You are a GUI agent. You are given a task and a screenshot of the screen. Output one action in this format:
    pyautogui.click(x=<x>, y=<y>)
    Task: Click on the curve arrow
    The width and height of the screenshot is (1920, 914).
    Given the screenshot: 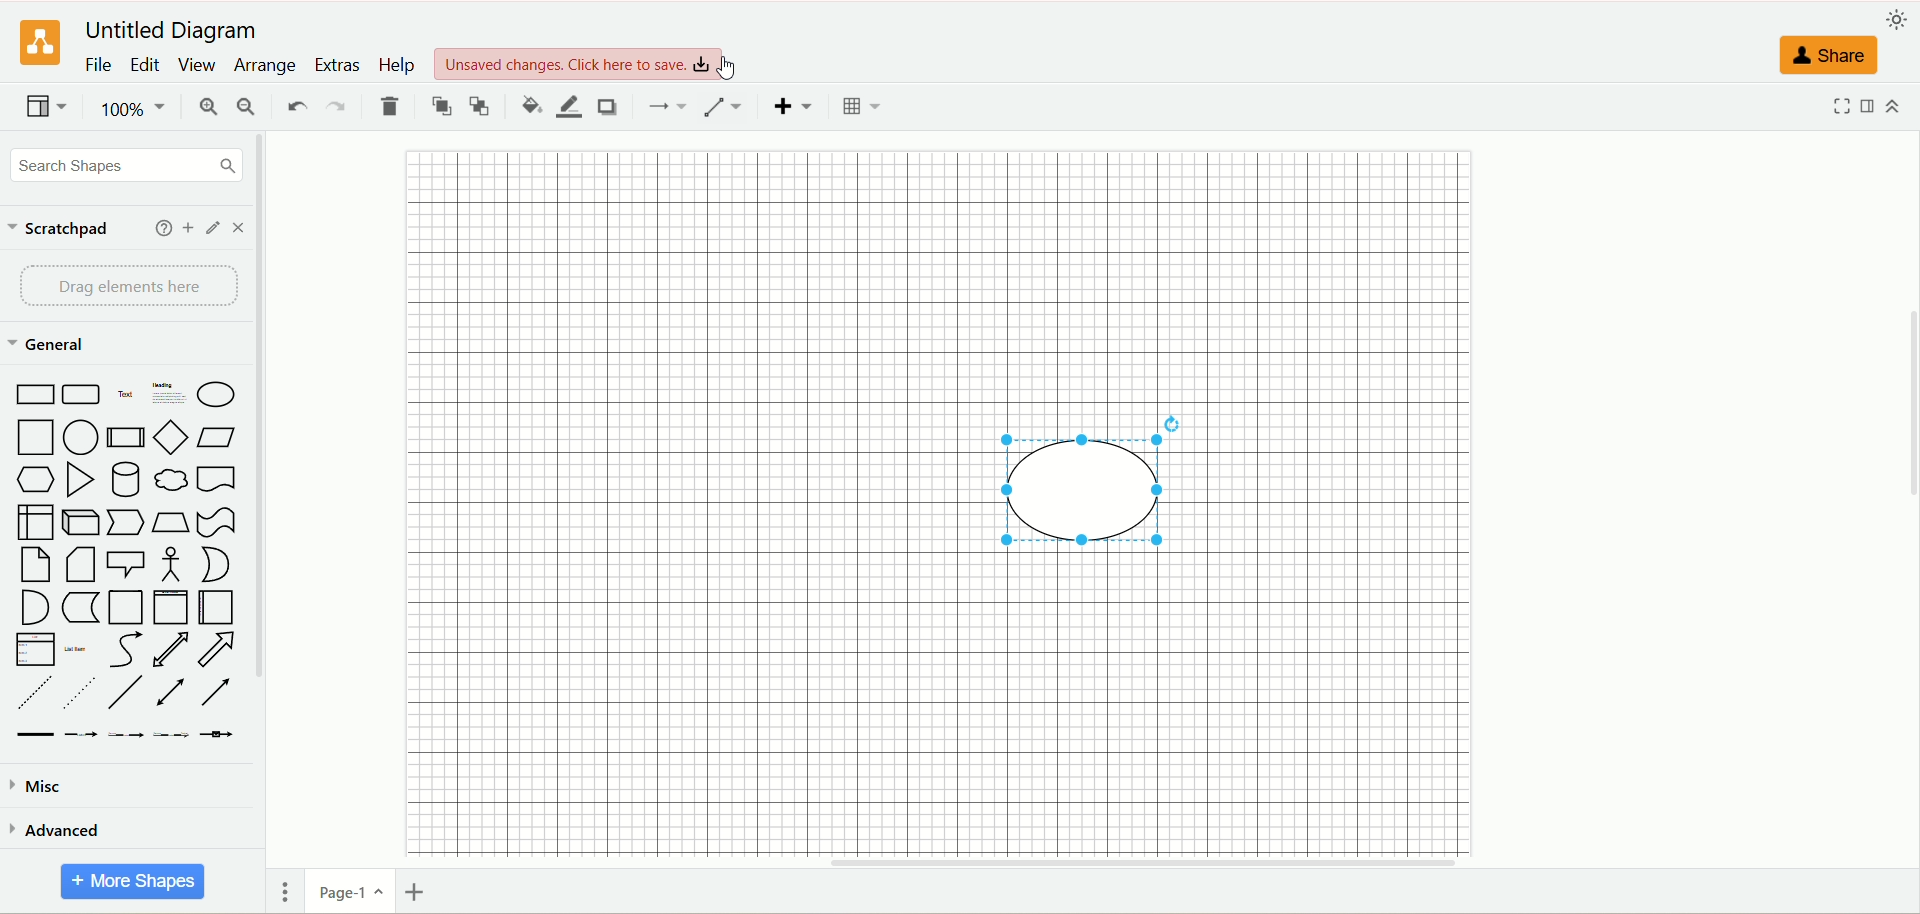 What is the action you would take?
    pyautogui.click(x=125, y=651)
    